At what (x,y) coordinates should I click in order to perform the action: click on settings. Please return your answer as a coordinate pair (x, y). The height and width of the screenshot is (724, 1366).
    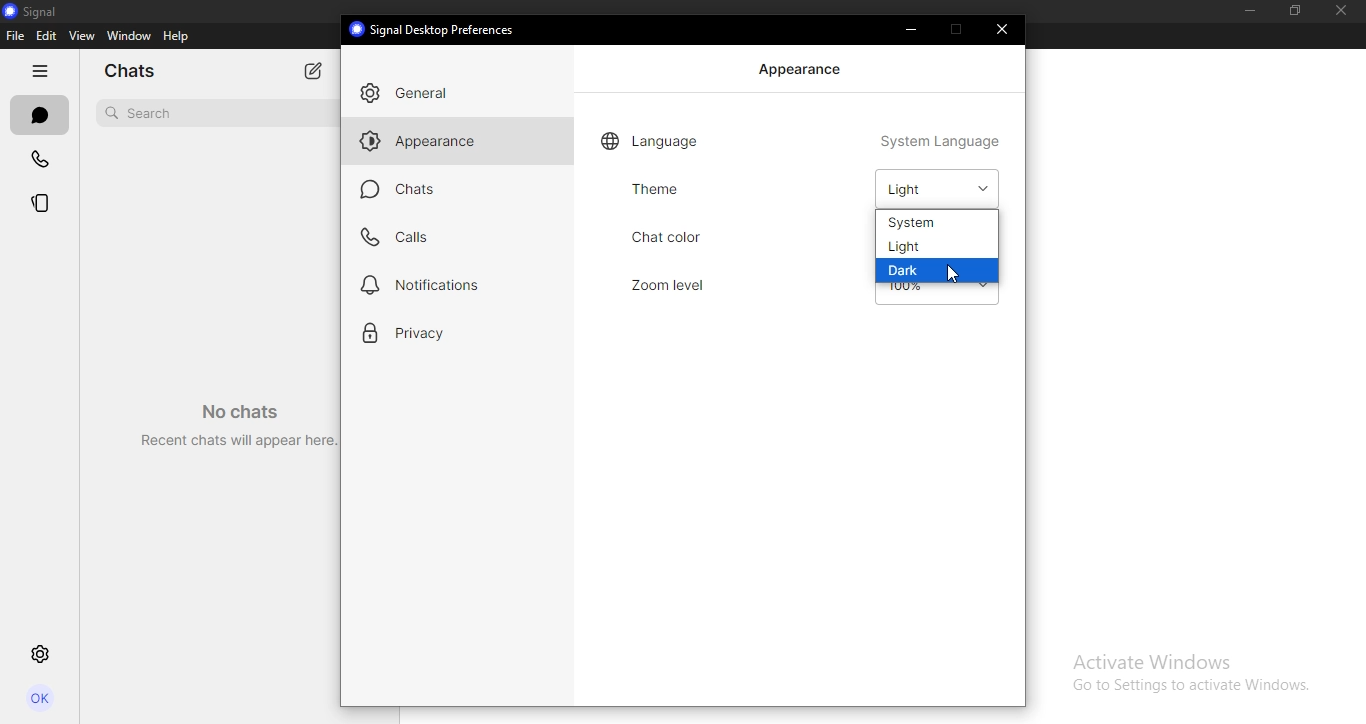
    Looking at the image, I should click on (41, 656).